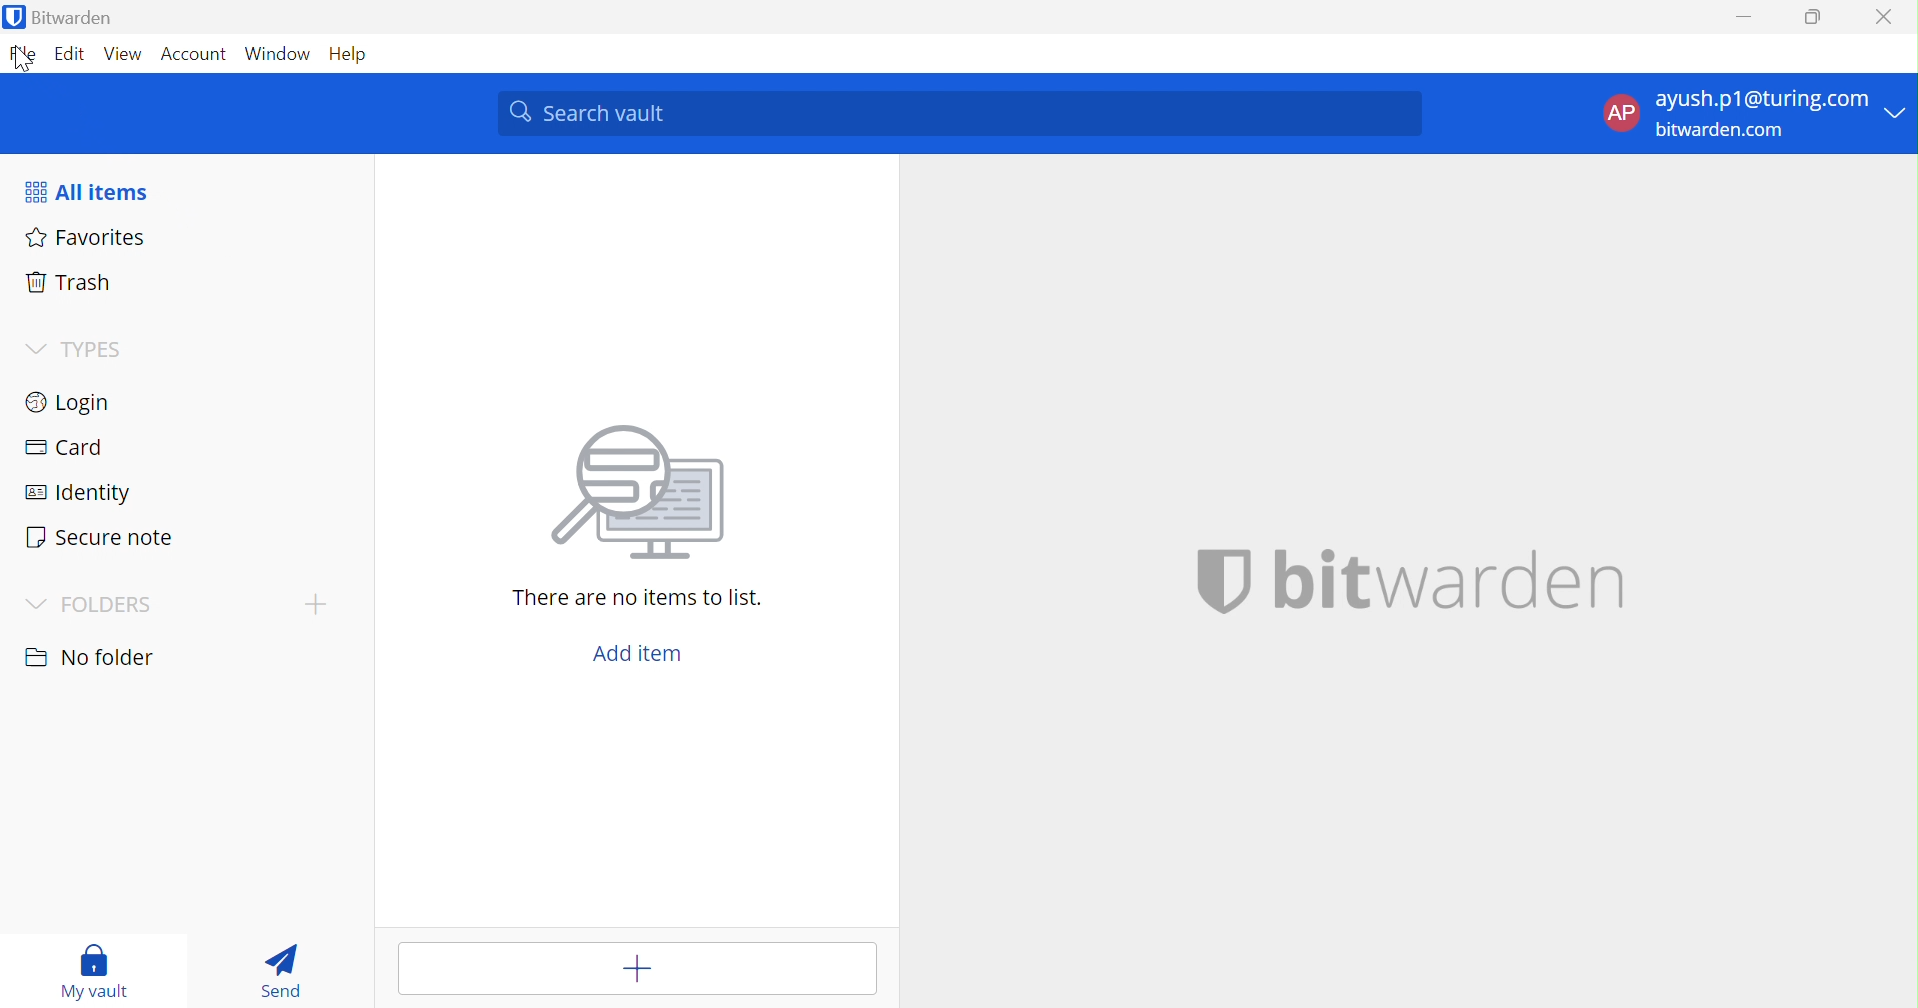 This screenshot has height=1008, width=1918. I want to click on Bitwarden, so click(65, 17).